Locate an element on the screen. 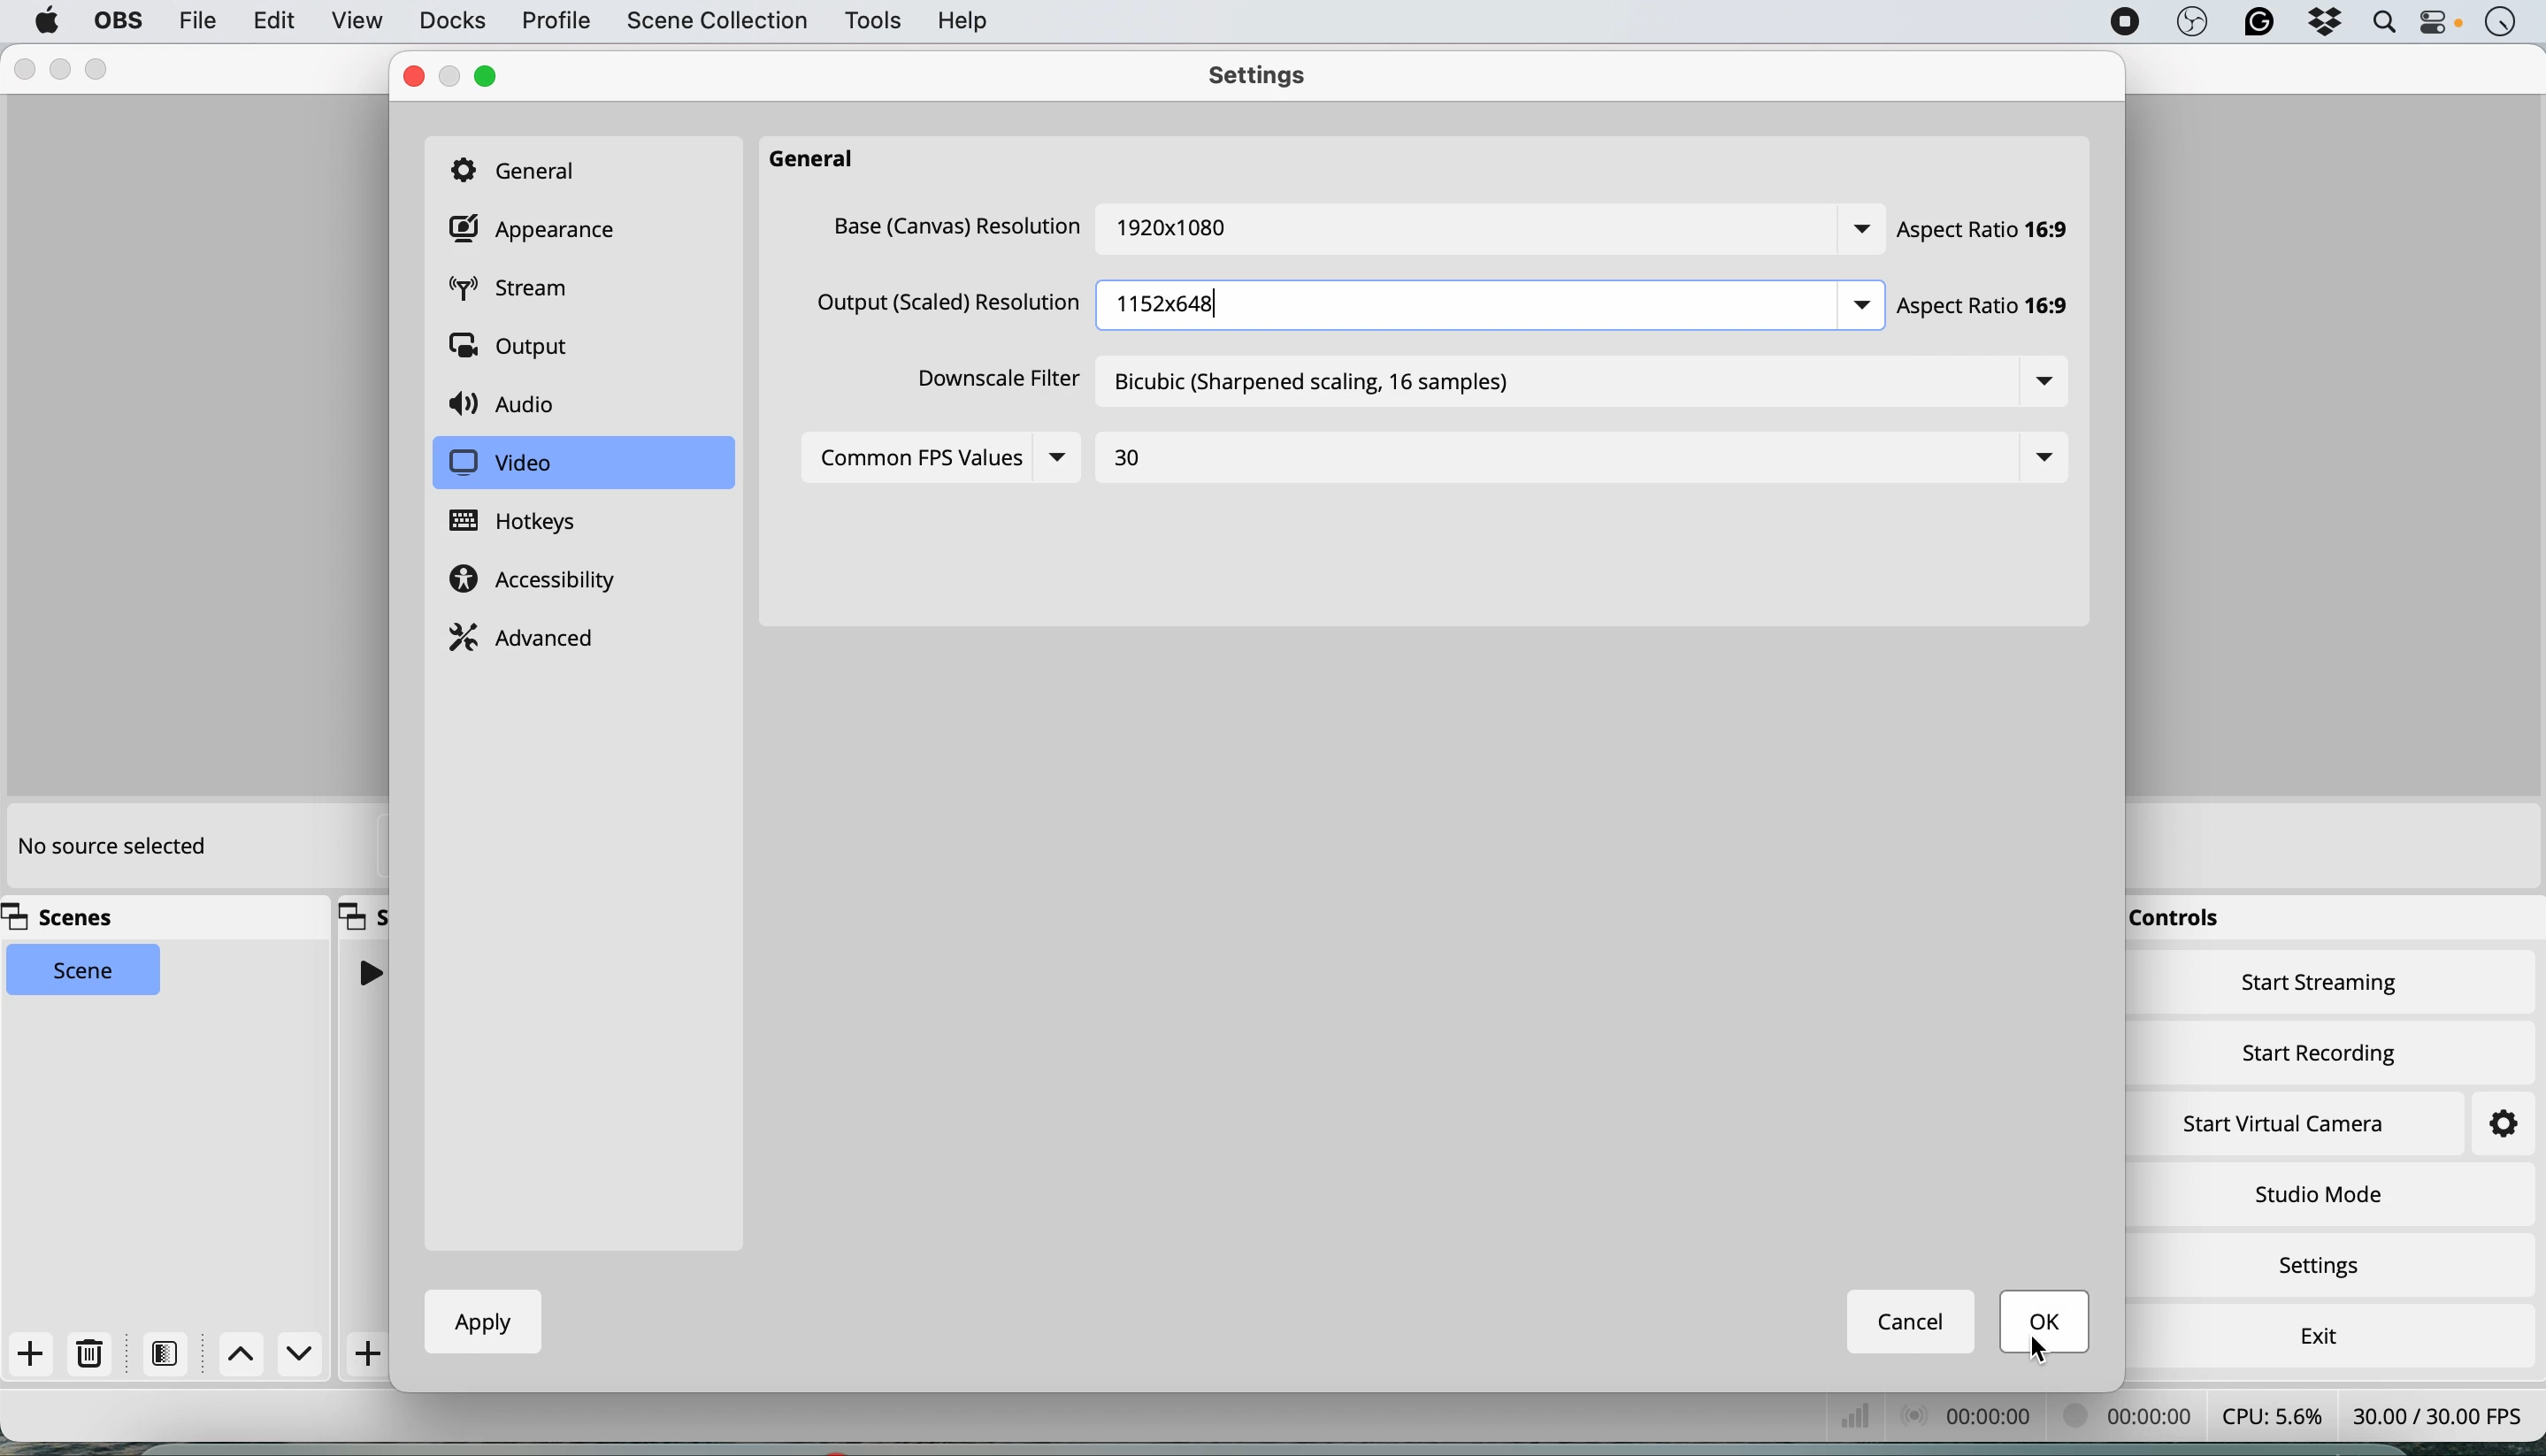  close is located at coordinates (409, 77).